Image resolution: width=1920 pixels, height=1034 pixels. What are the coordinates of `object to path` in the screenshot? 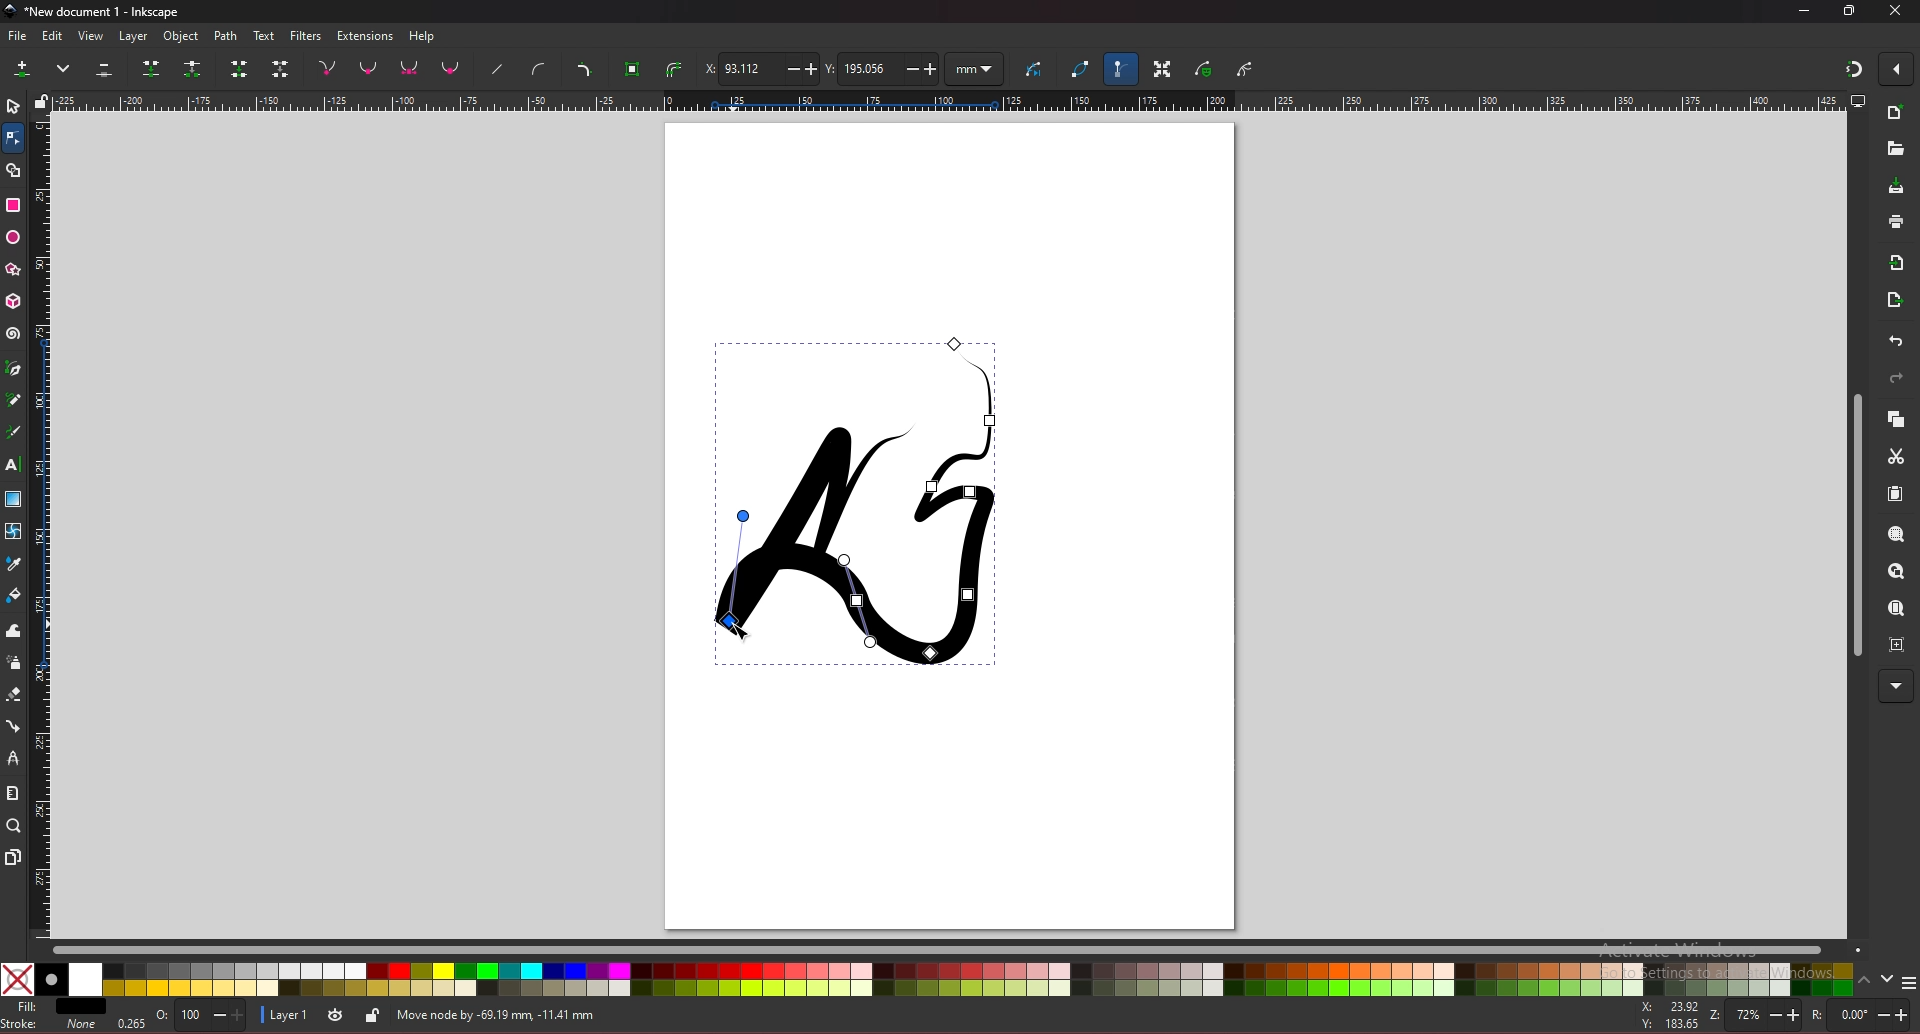 It's located at (635, 70).